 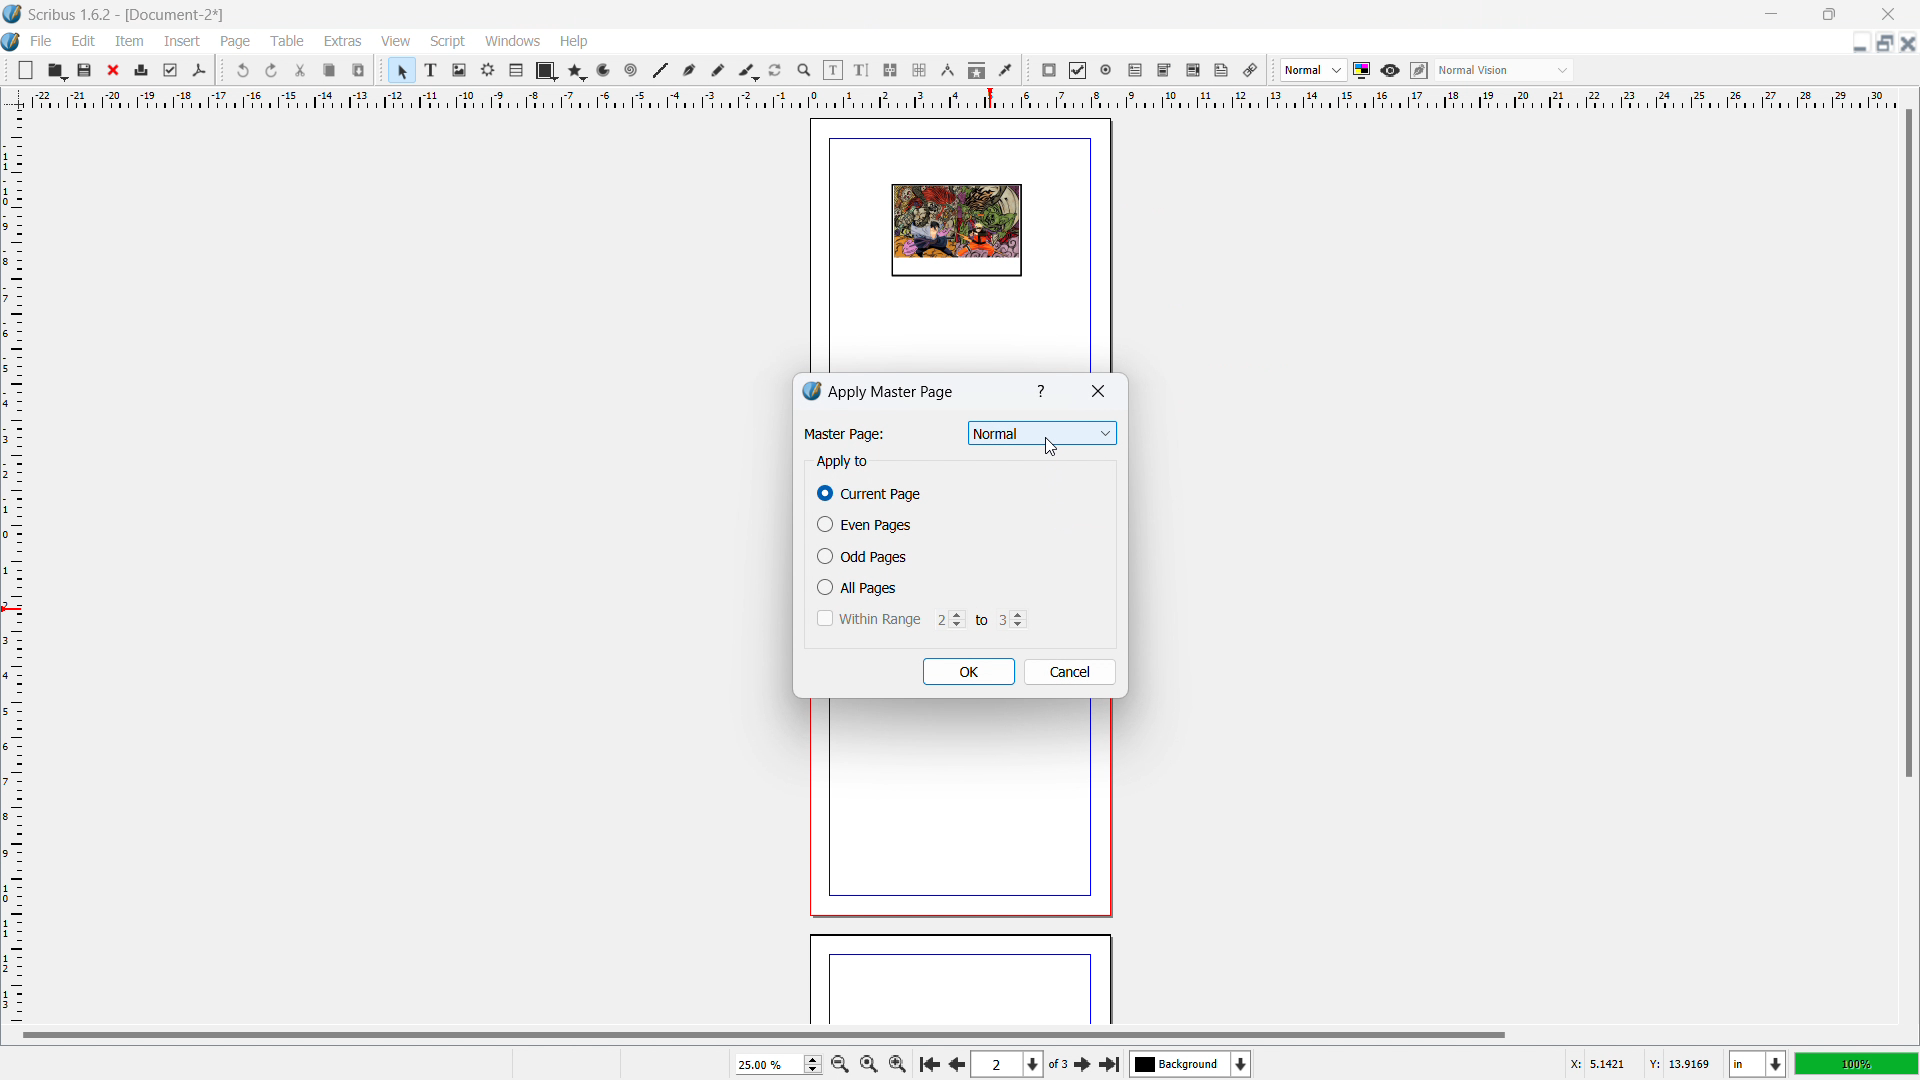 What do you see at coordinates (1097, 393) in the screenshot?
I see `close` at bounding box center [1097, 393].